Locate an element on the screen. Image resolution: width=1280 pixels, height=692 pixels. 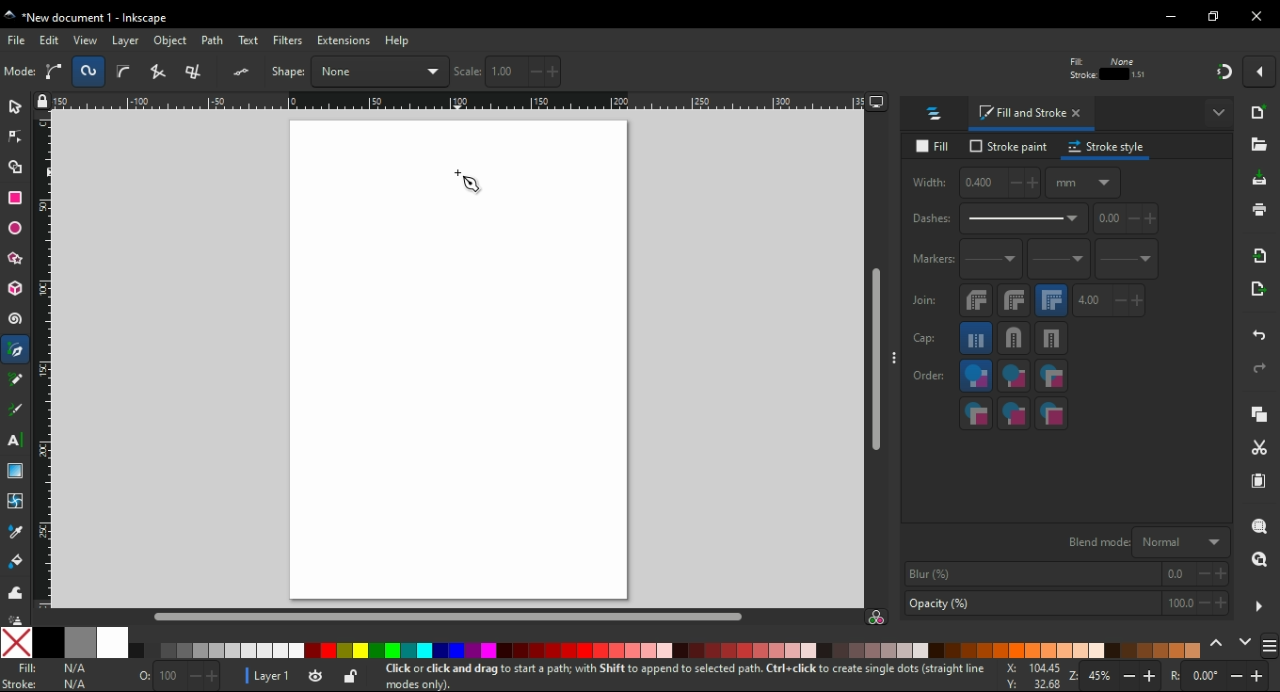
Ruler is located at coordinates (459, 101).